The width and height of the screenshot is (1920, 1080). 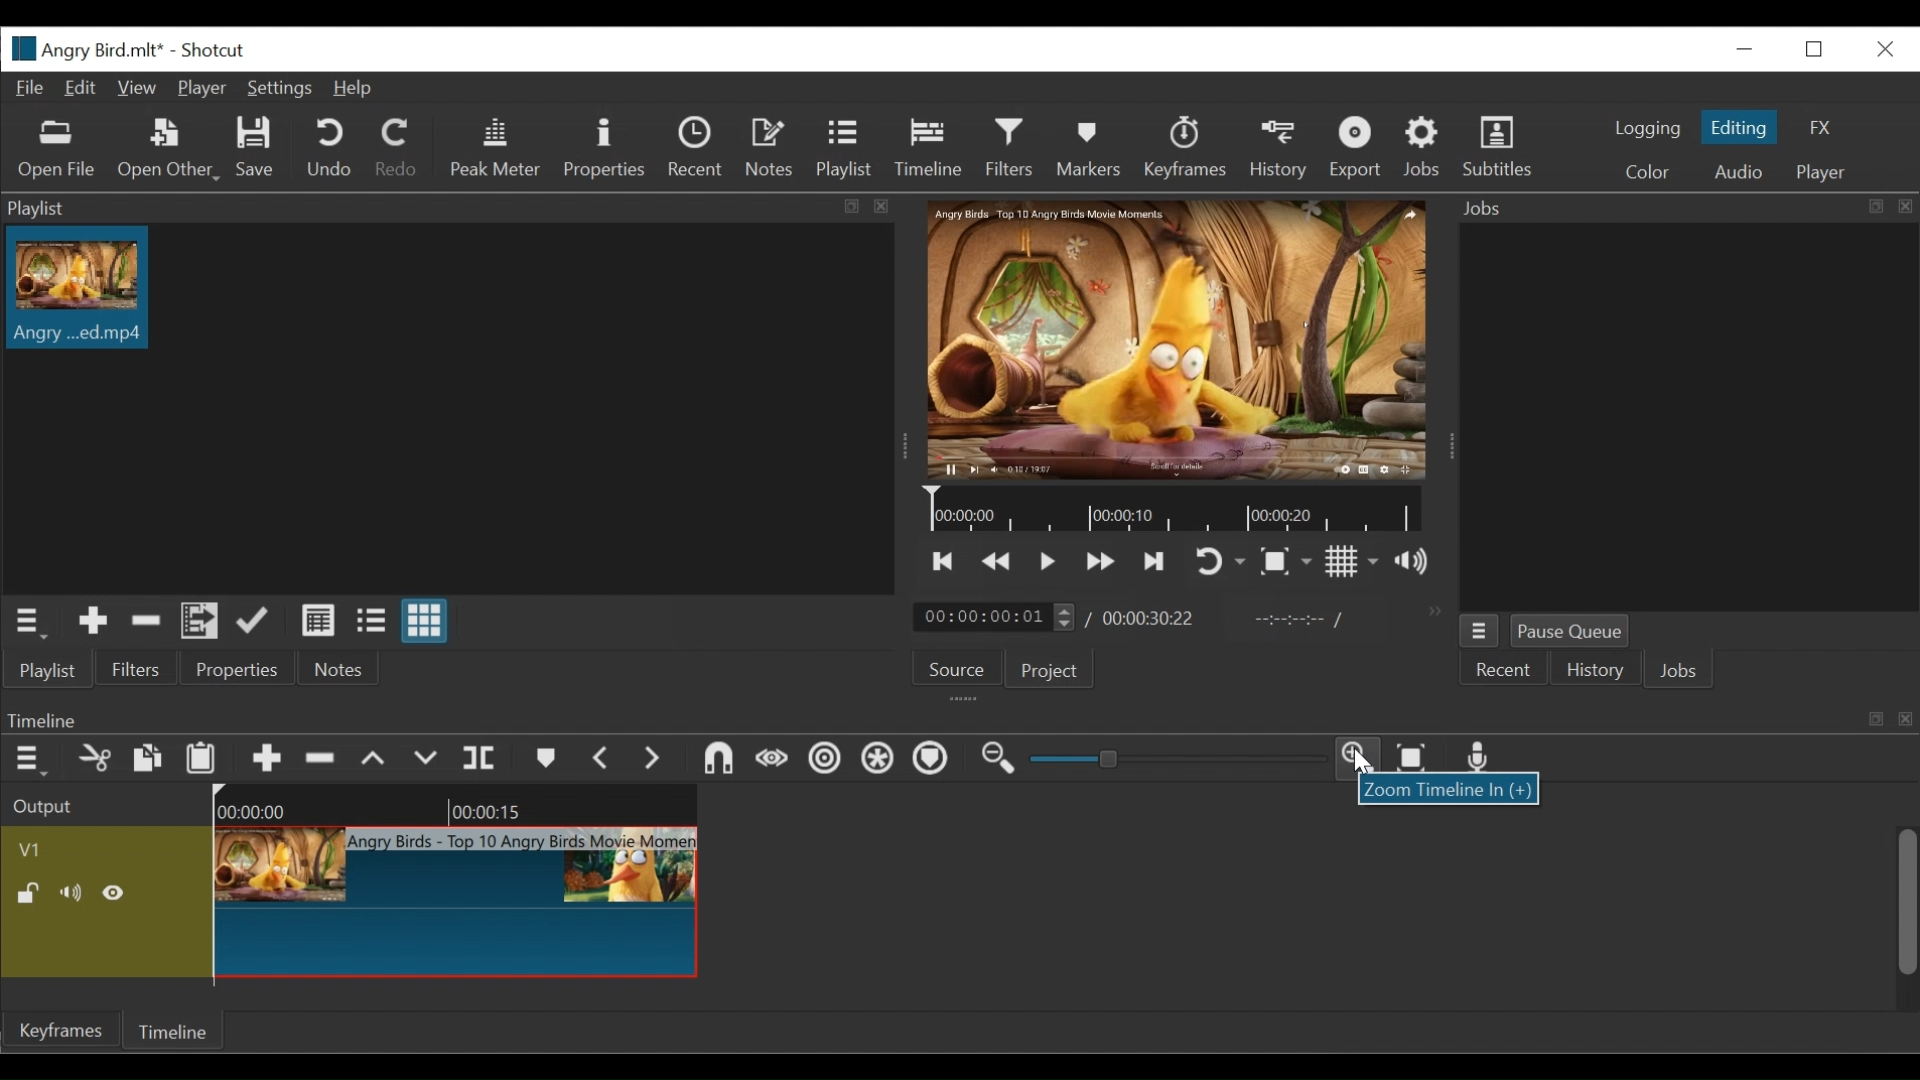 I want to click on Zoom timeline to fit, so click(x=1413, y=759).